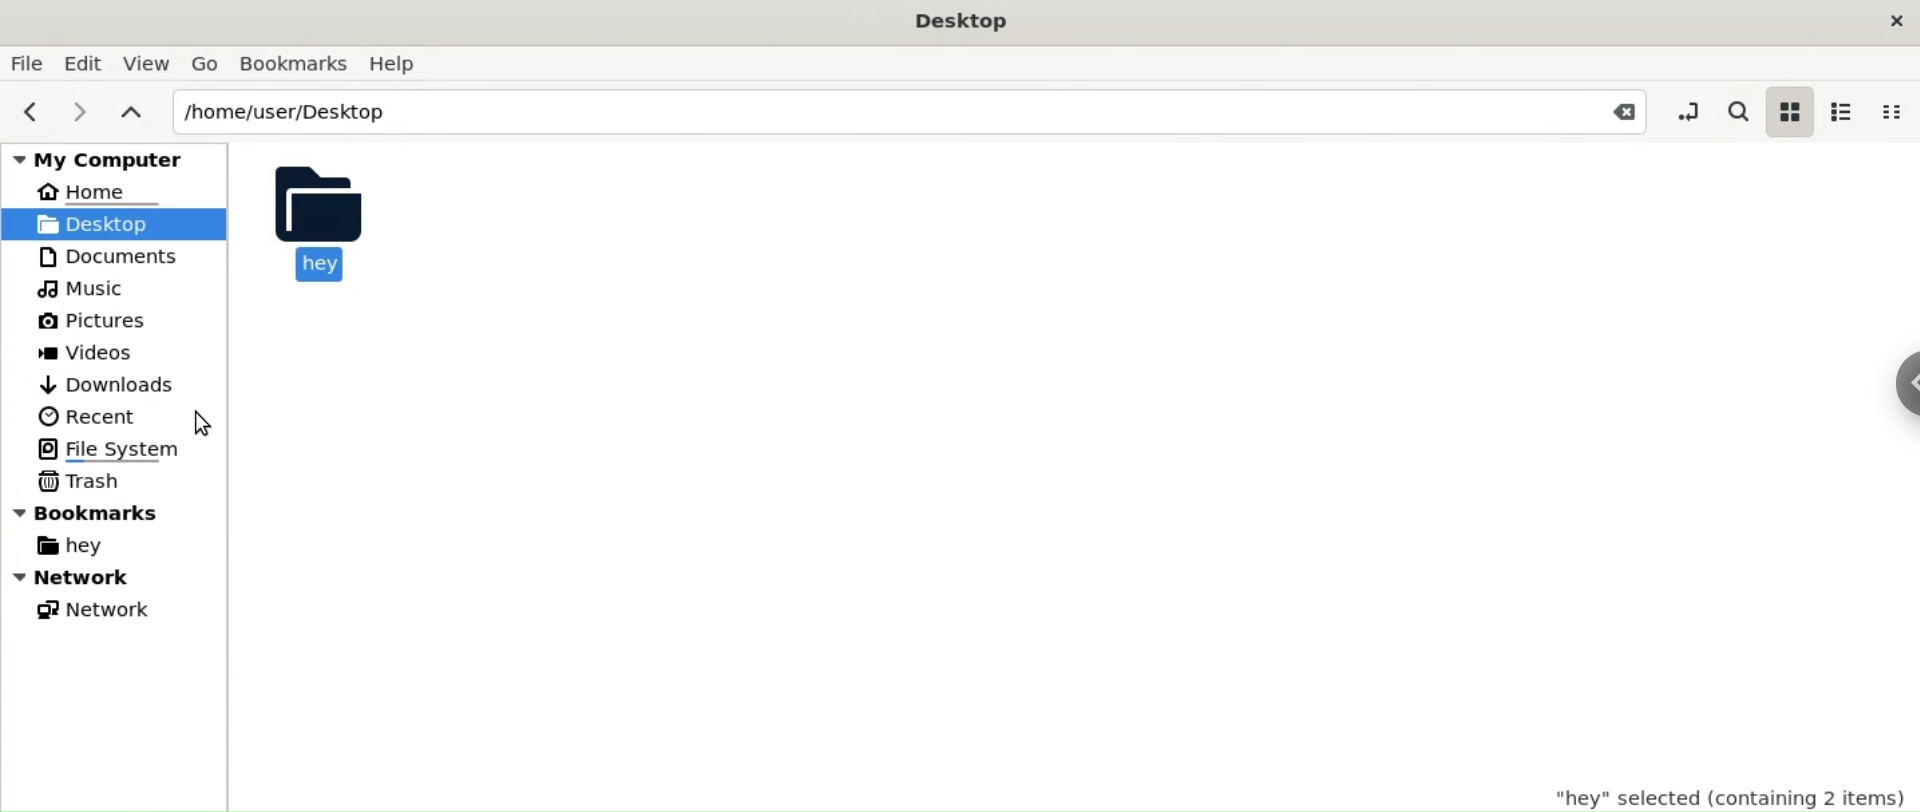 The height and width of the screenshot is (812, 1920). What do you see at coordinates (1898, 386) in the screenshot?
I see `Sidebar` at bounding box center [1898, 386].